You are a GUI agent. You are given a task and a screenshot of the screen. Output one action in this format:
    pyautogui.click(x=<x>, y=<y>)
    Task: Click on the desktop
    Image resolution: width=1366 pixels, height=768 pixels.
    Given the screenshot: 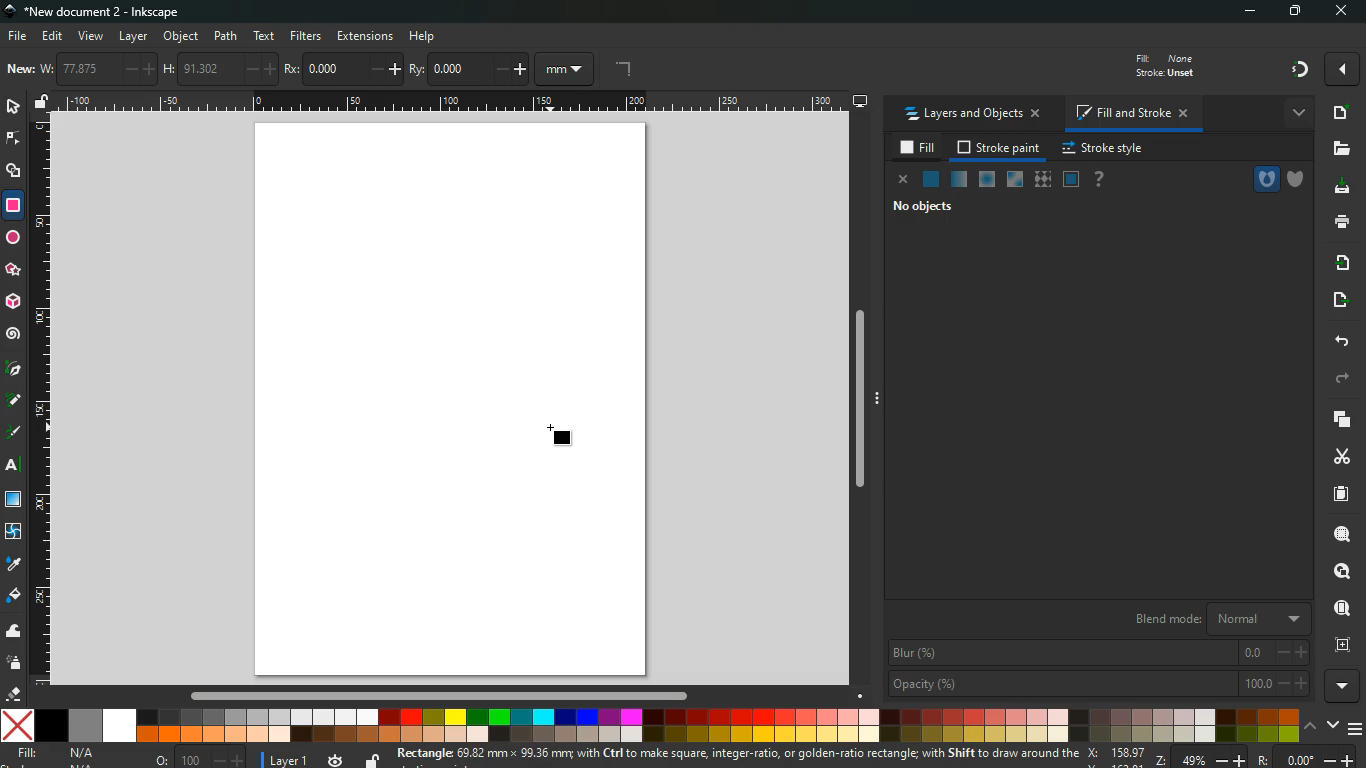 What is the action you would take?
    pyautogui.click(x=853, y=102)
    